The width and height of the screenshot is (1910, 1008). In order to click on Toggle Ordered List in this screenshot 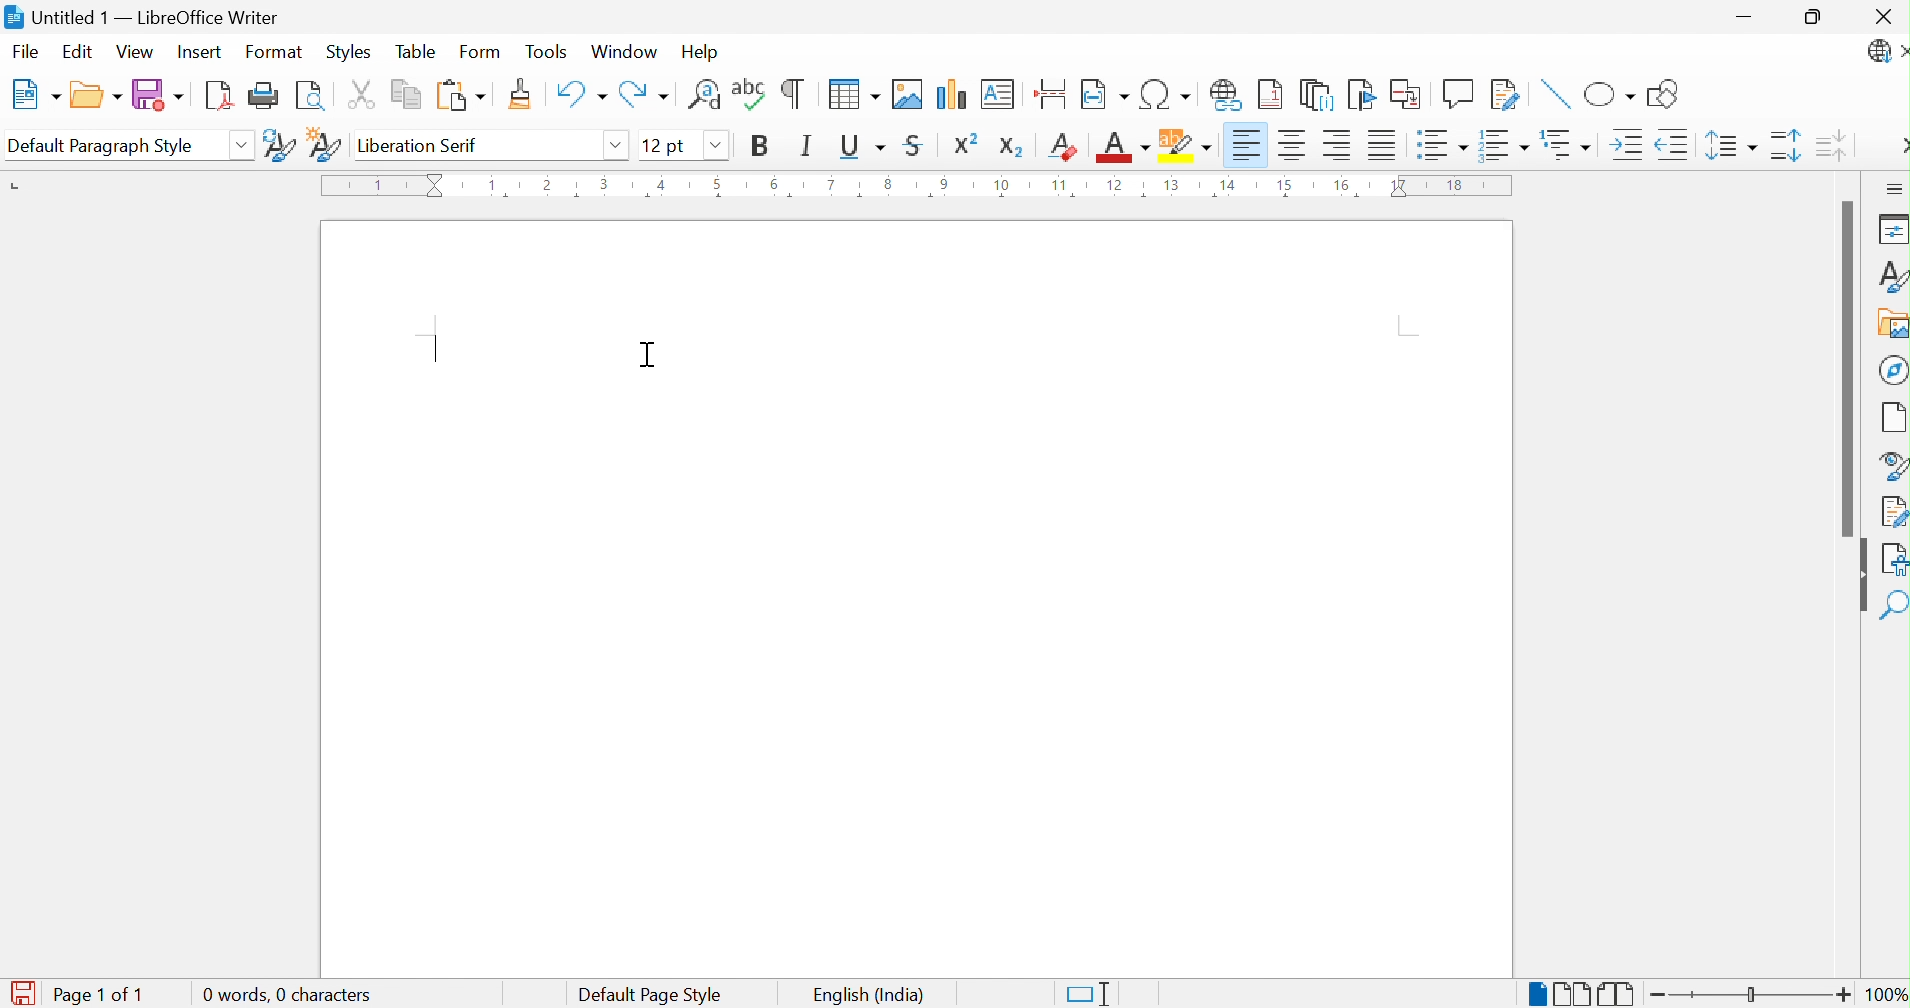, I will do `click(1502, 144)`.